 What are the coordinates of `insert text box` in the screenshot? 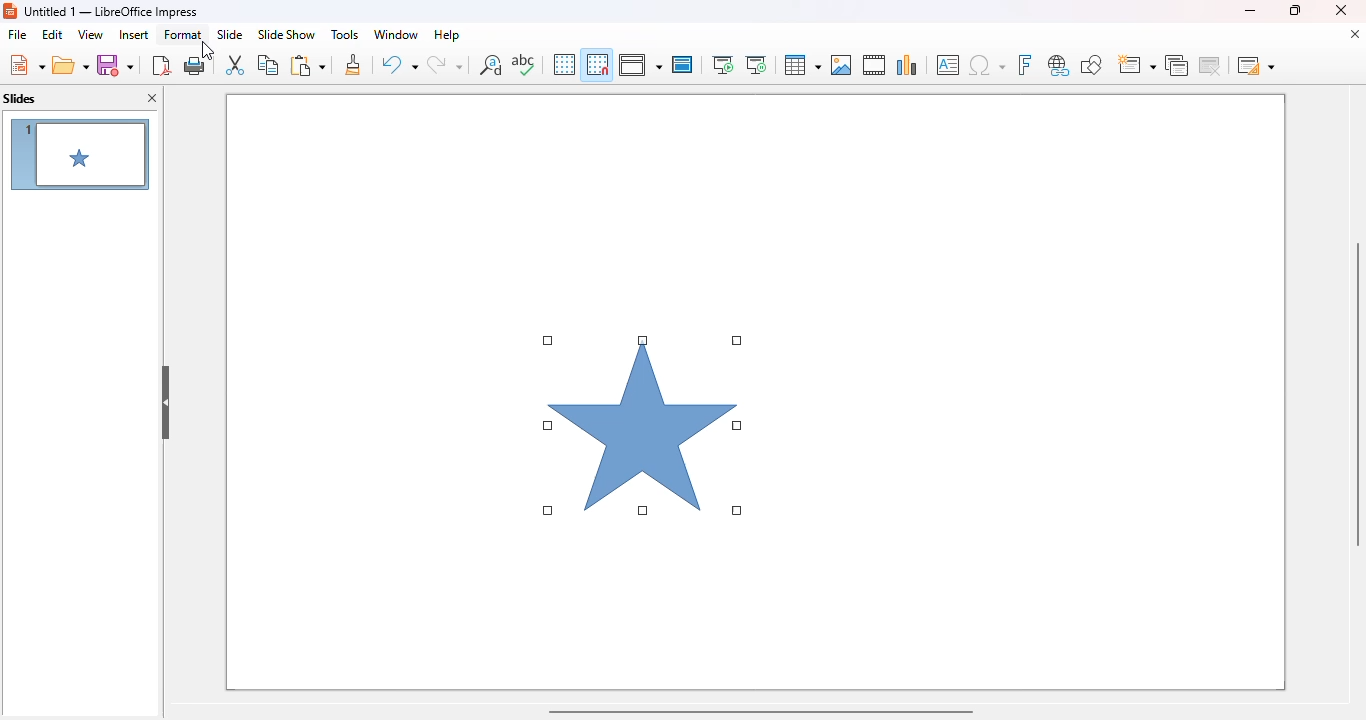 It's located at (948, 65).